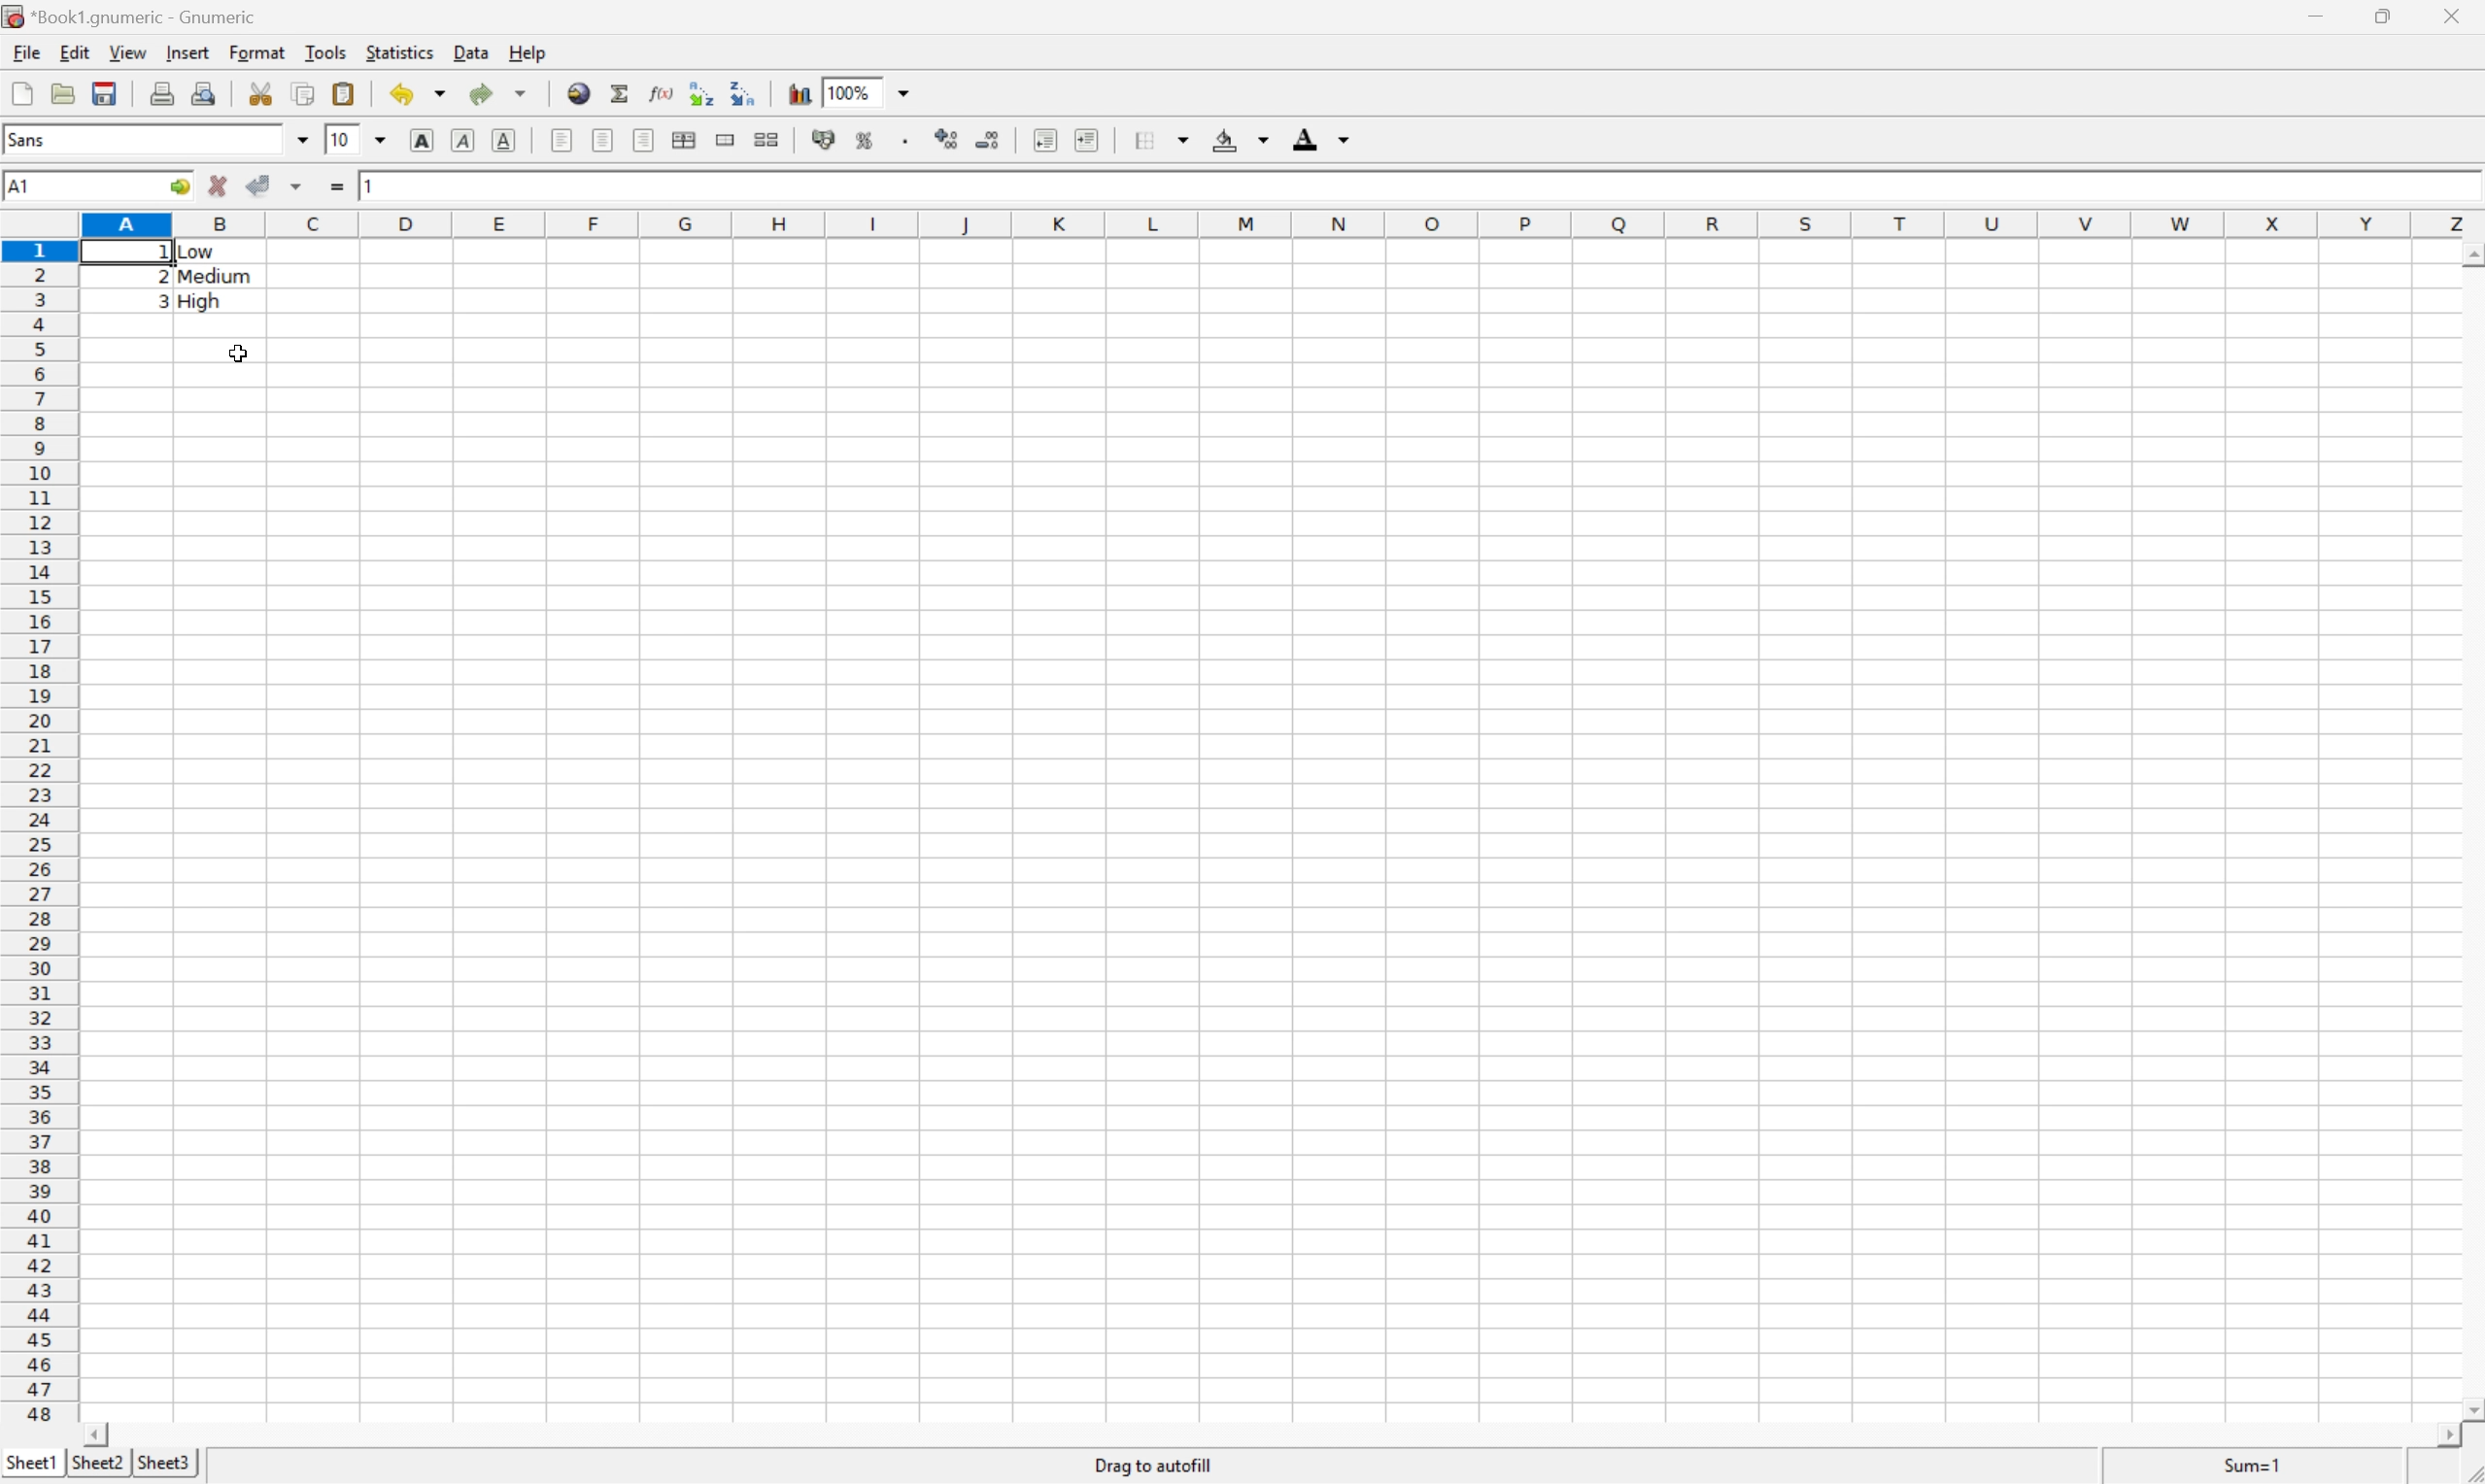 The height and width of the screenshot is (1484, 2485). Describe the element at coordinates (101, 1432) in the screenshot. I see `Scroll Left` at that location.